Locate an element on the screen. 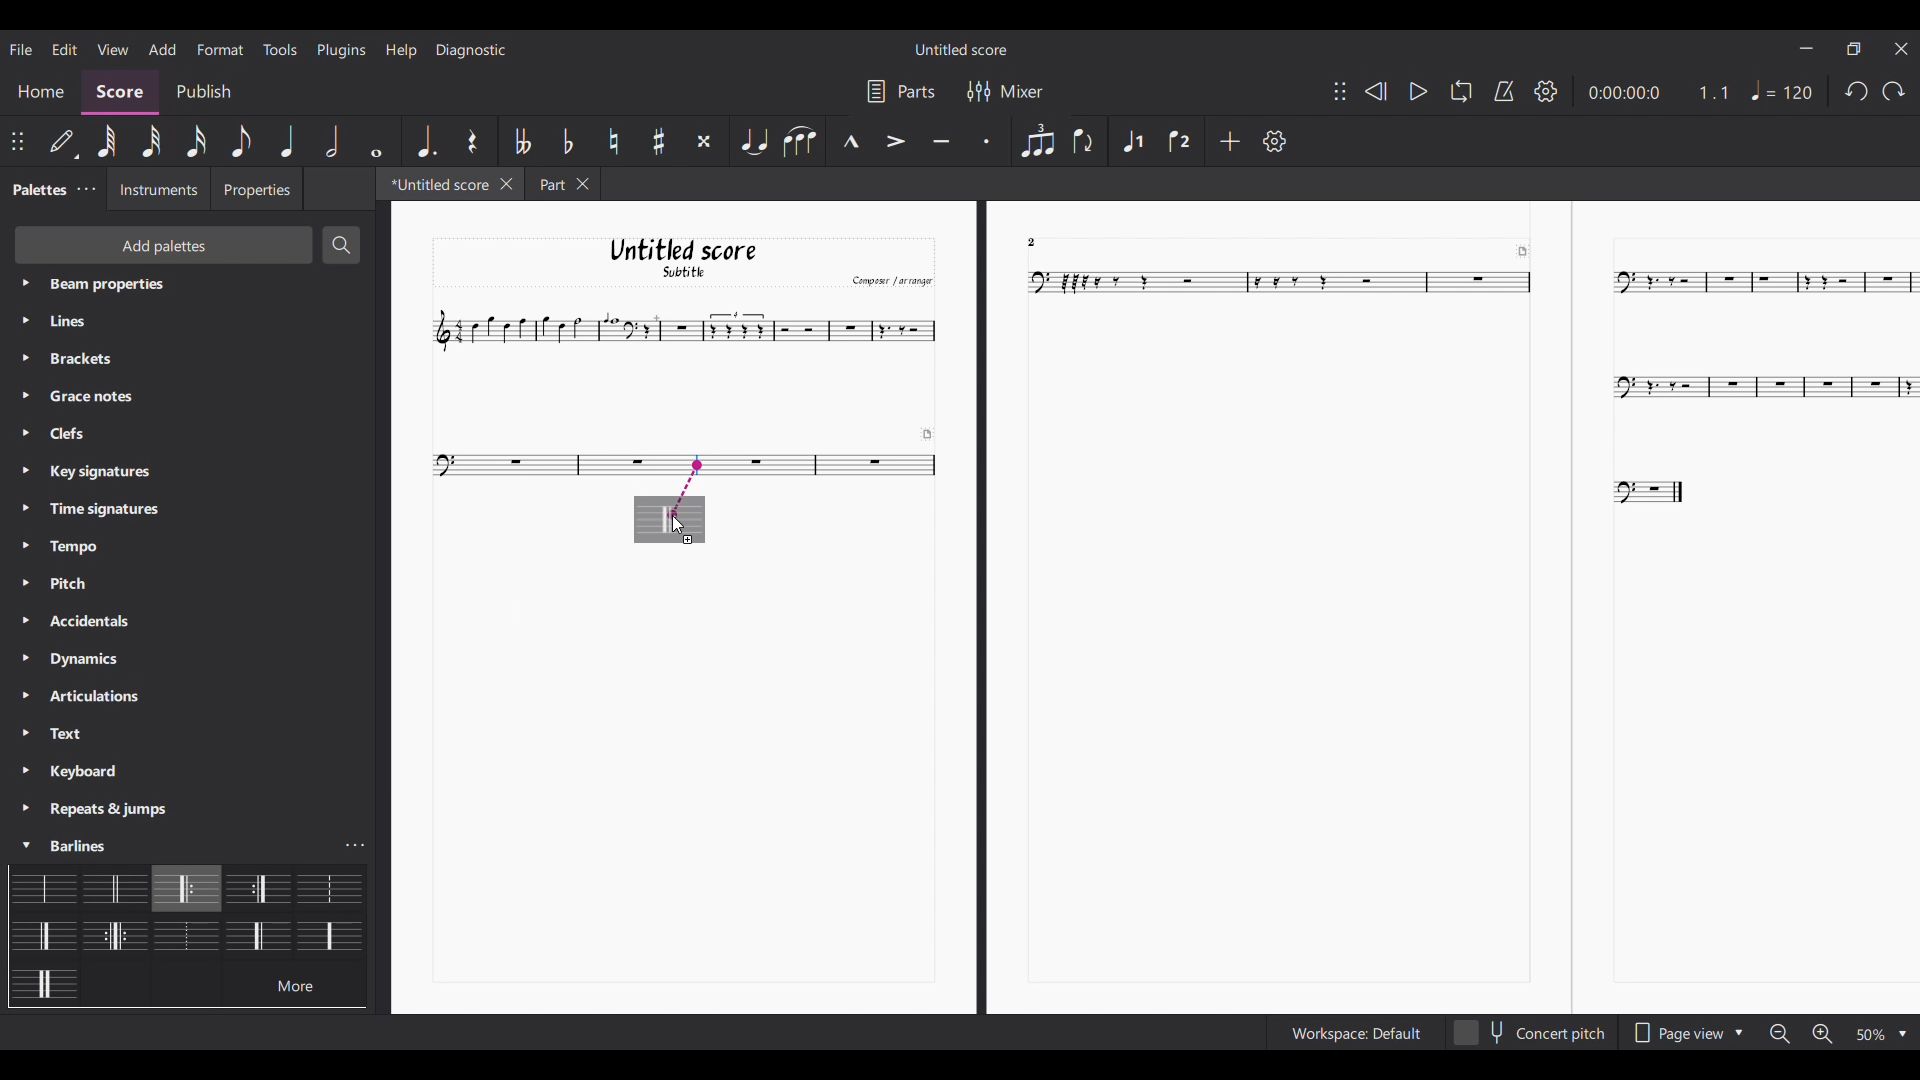  Toggle sharp is located at coordinates (658, 141).